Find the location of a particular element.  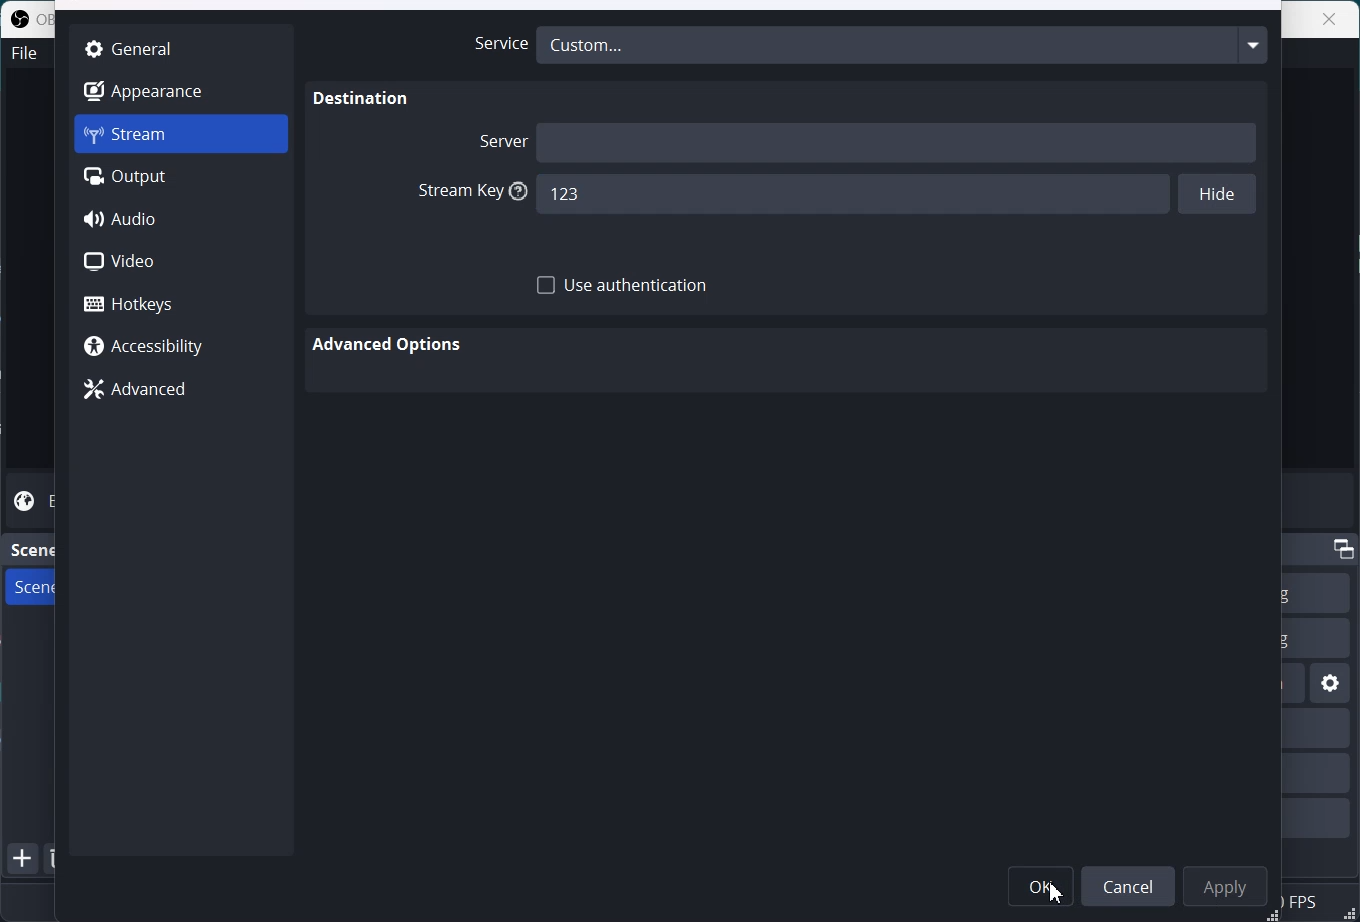

close is located at coordinates (1324, 19).